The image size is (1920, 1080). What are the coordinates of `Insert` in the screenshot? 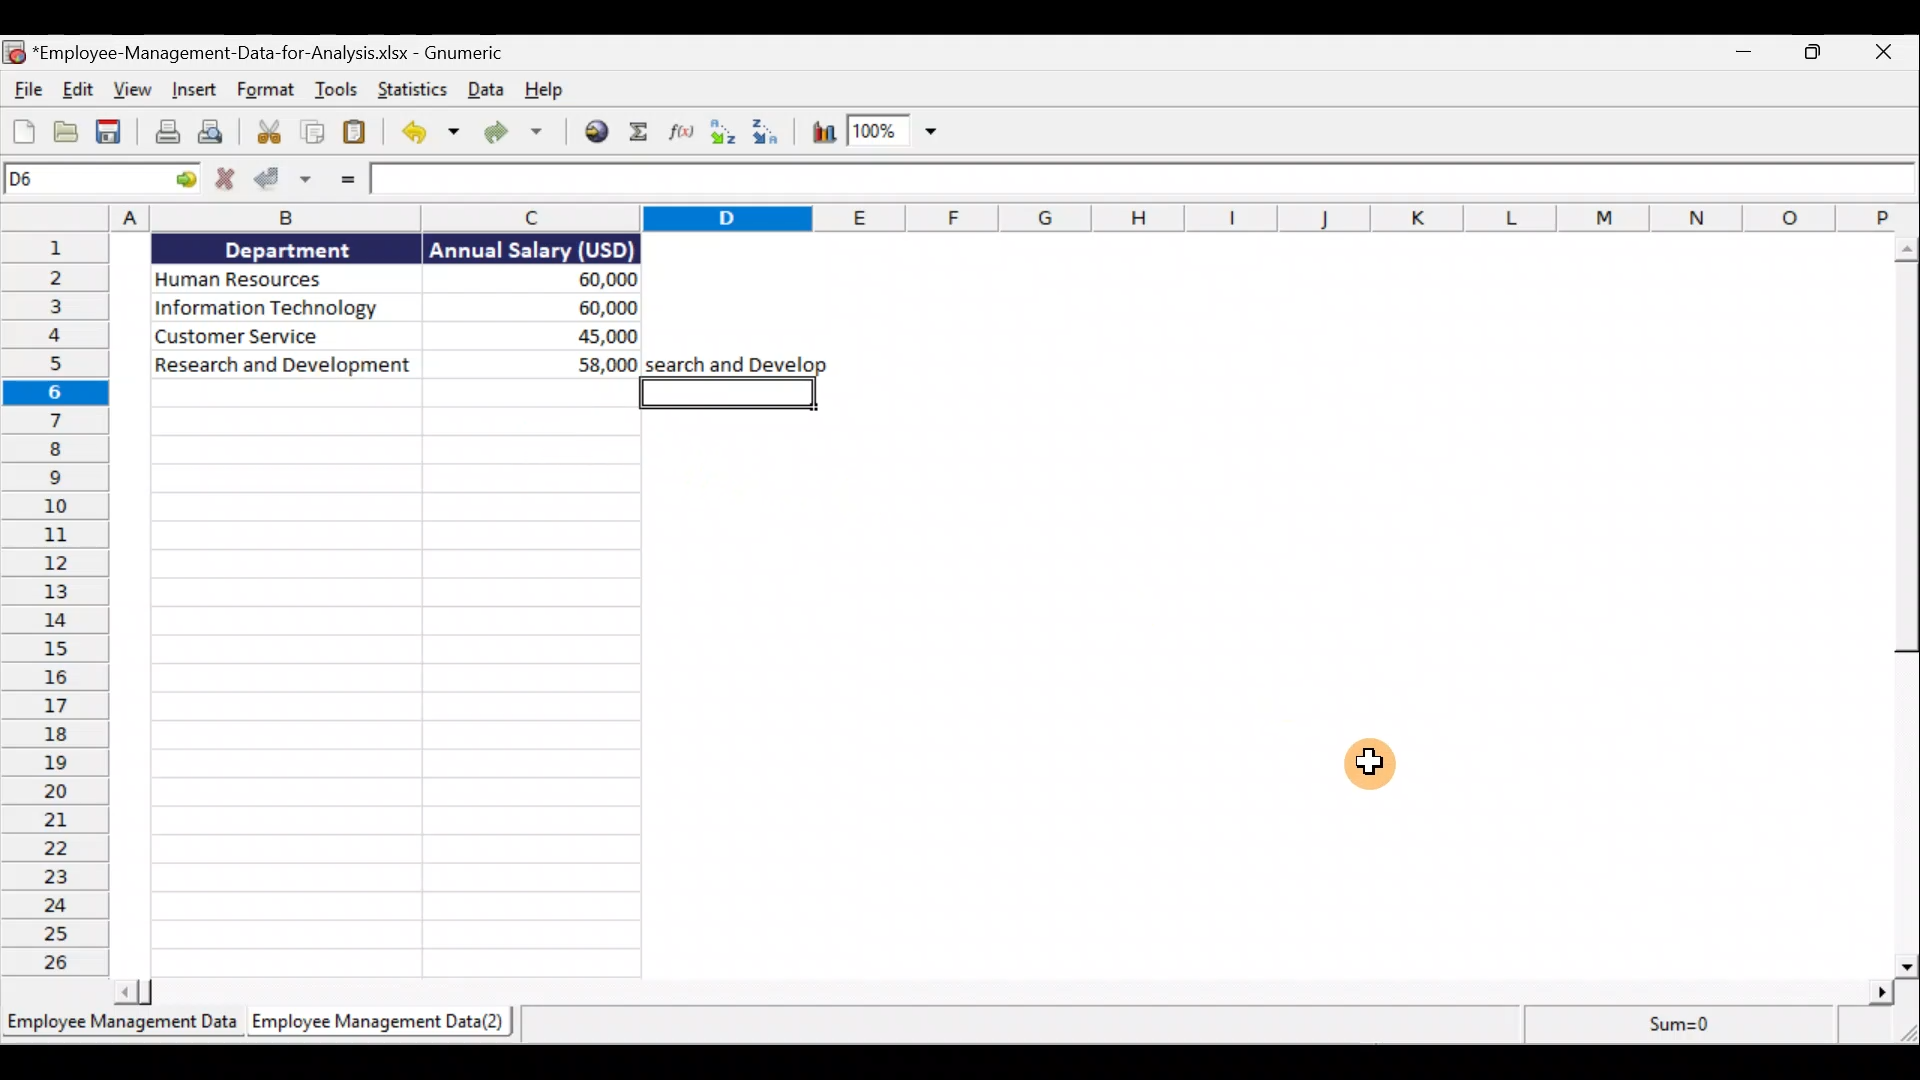 It's located at (196, 90).